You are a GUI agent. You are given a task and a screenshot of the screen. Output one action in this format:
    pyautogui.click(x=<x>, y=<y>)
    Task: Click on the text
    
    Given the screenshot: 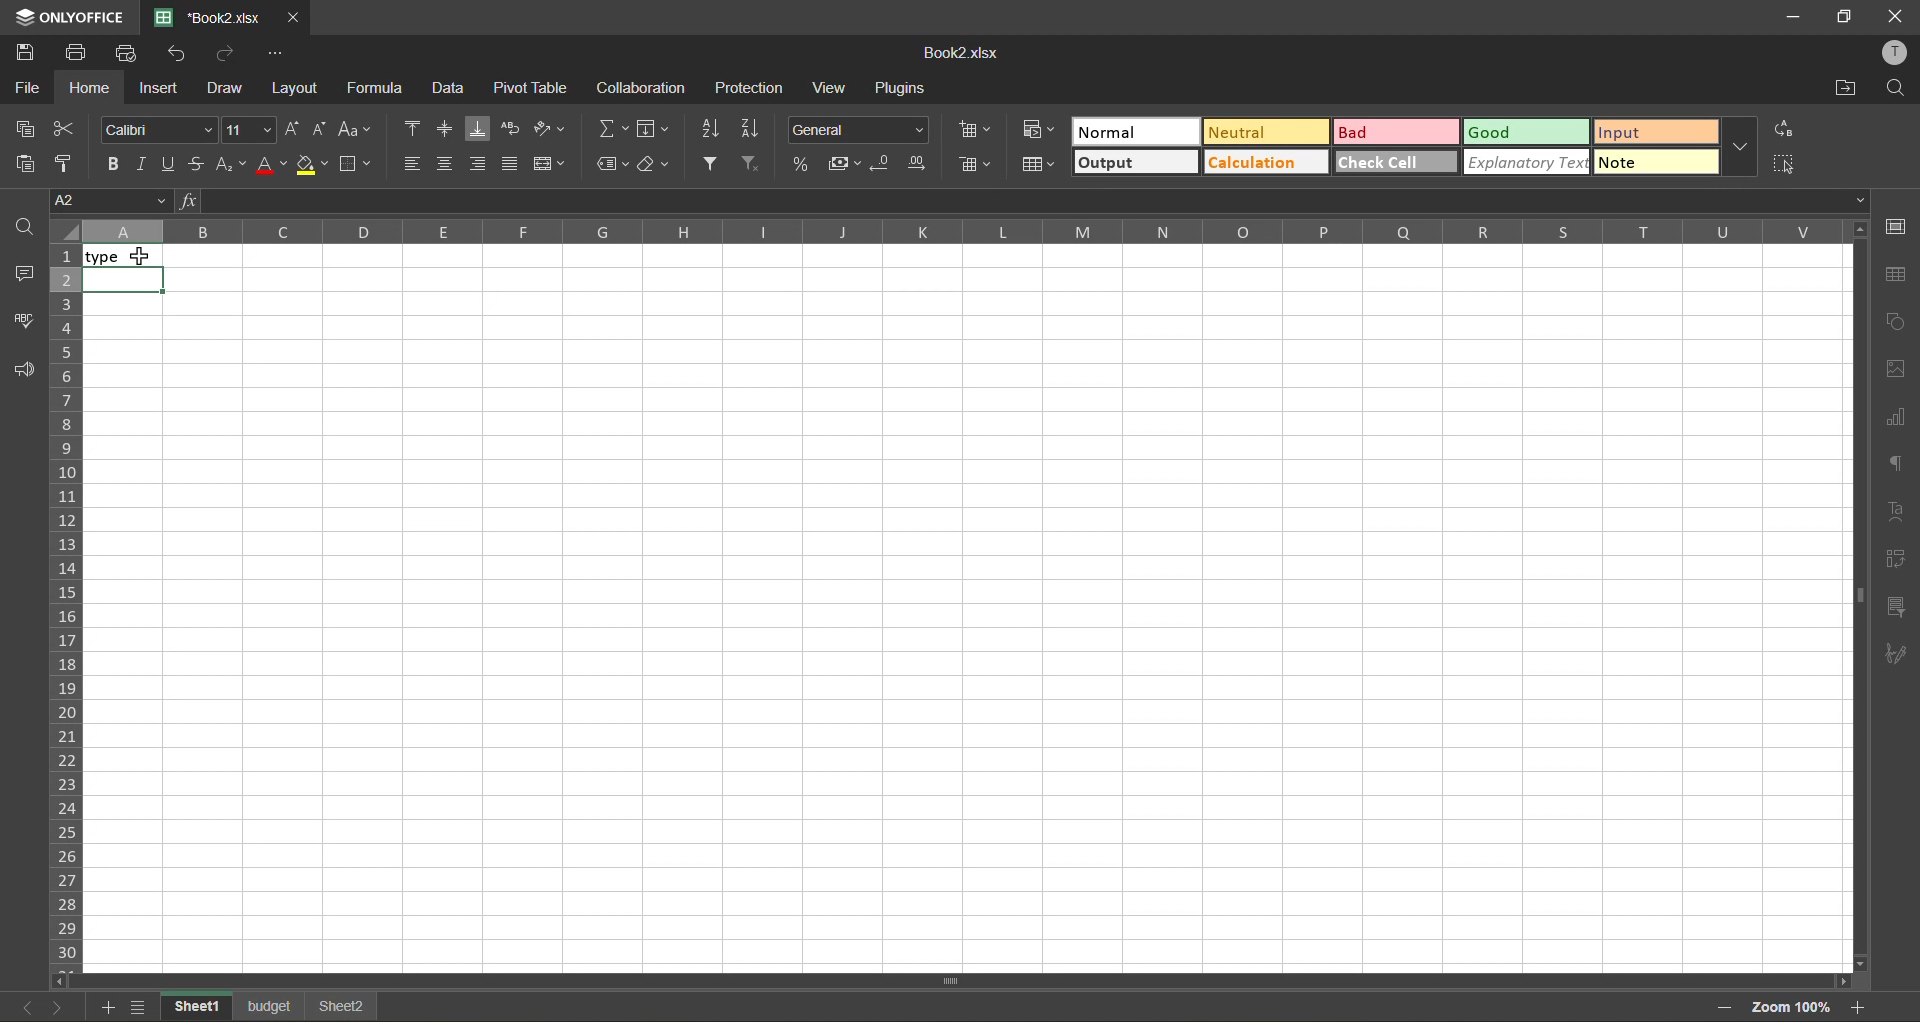 What is the action you would take?
    pyautogui.click(x=1898, y=512)
    